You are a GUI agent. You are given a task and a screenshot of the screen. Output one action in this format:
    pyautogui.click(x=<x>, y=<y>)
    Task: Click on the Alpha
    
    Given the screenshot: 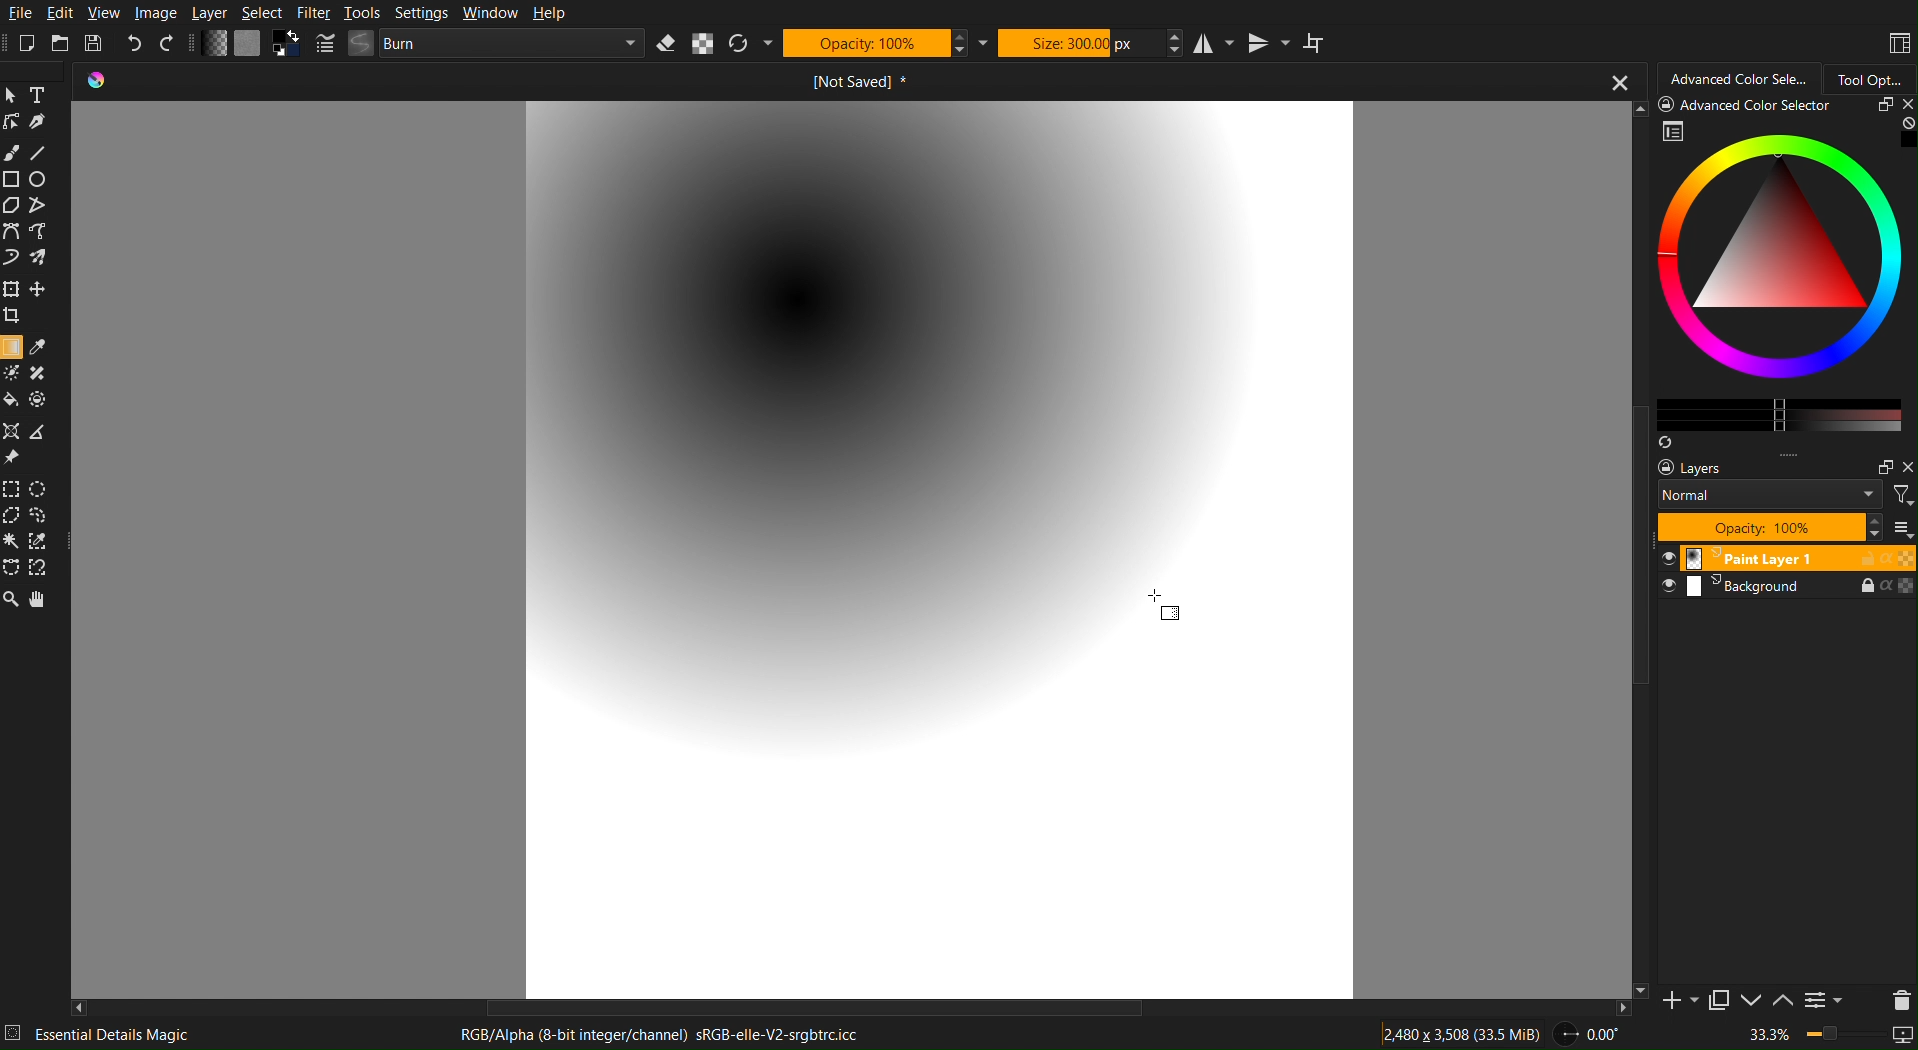 What is the action you would take?
    pyautogui.click(x=703, y=43)
    